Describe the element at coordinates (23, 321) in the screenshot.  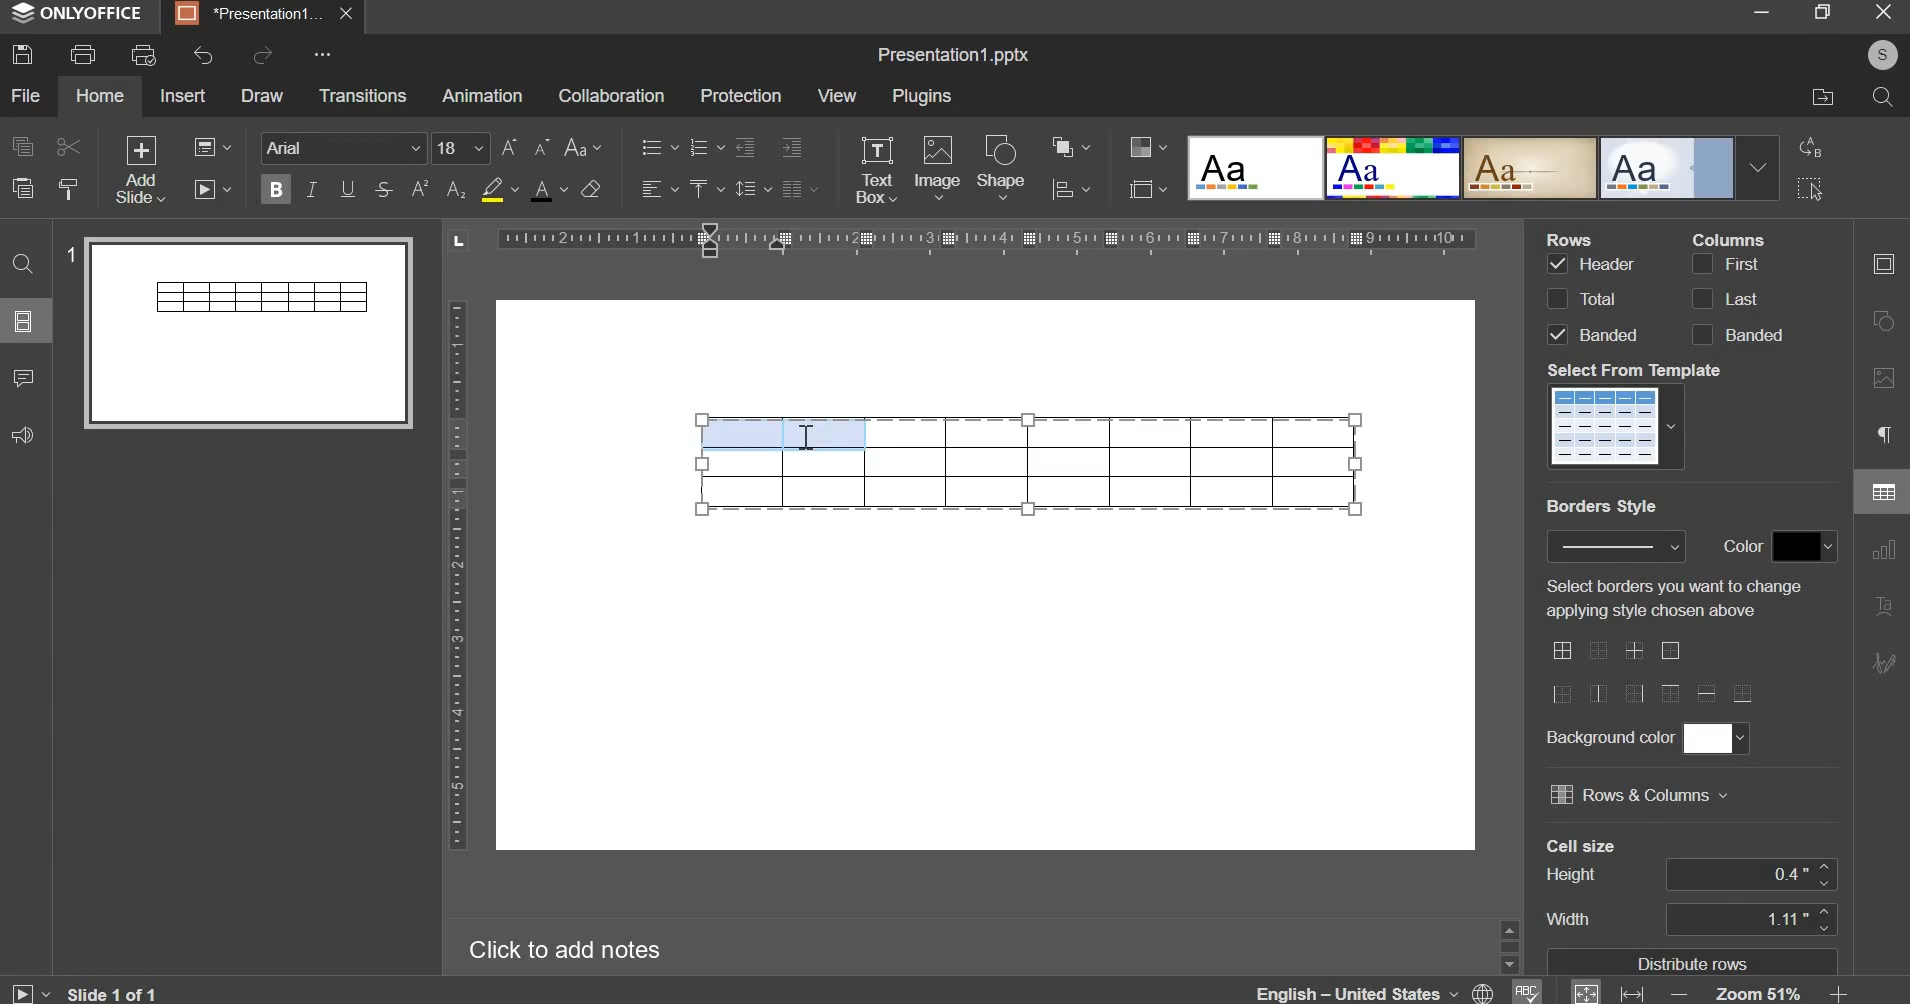
I see `slide menu` at that location.